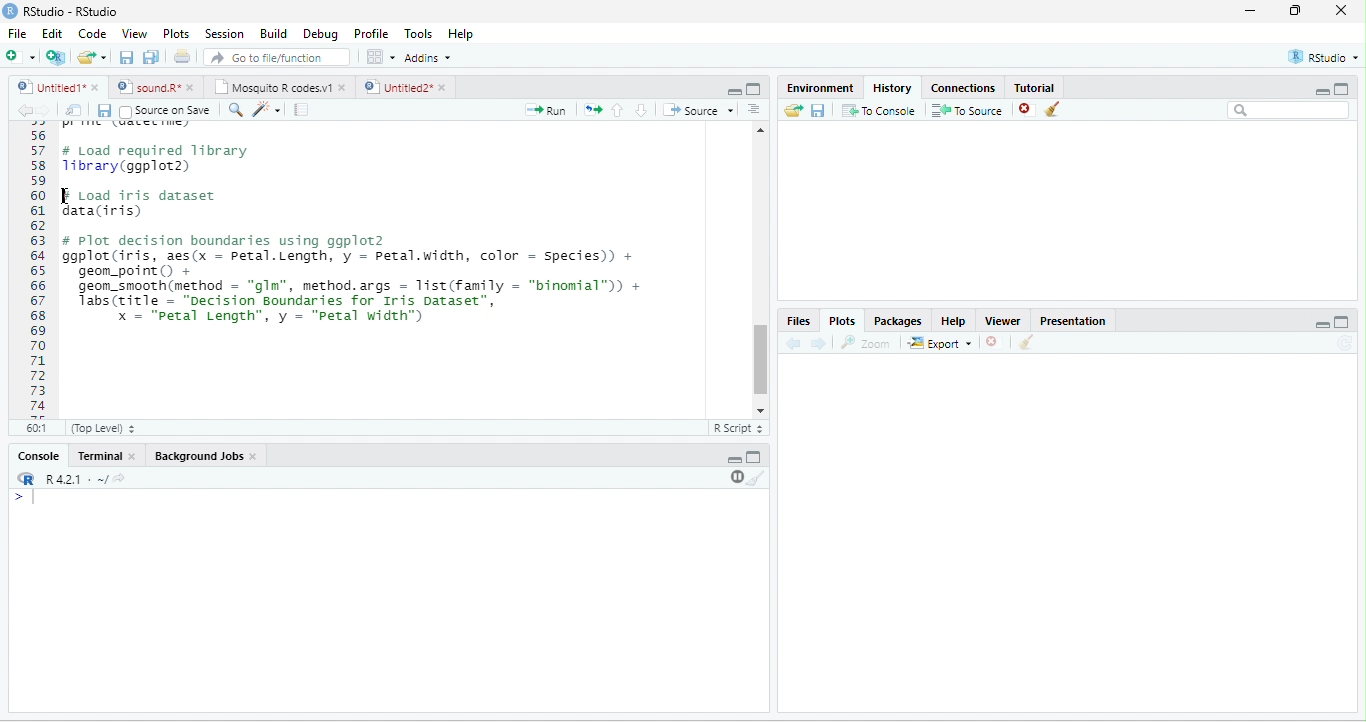  Describe the element at coordinates (38, 427) in the screenshot. I see `60:1` at that location.